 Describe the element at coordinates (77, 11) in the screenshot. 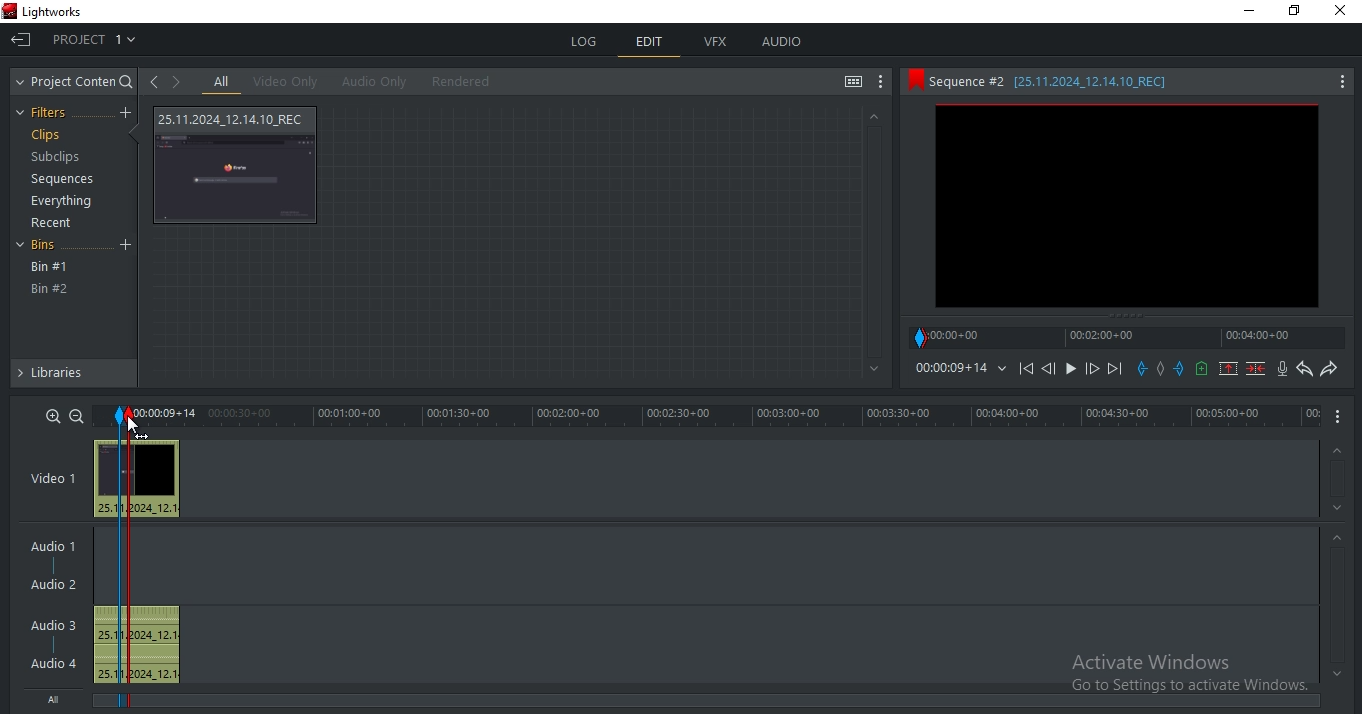

I see `Lightworks` at that location.